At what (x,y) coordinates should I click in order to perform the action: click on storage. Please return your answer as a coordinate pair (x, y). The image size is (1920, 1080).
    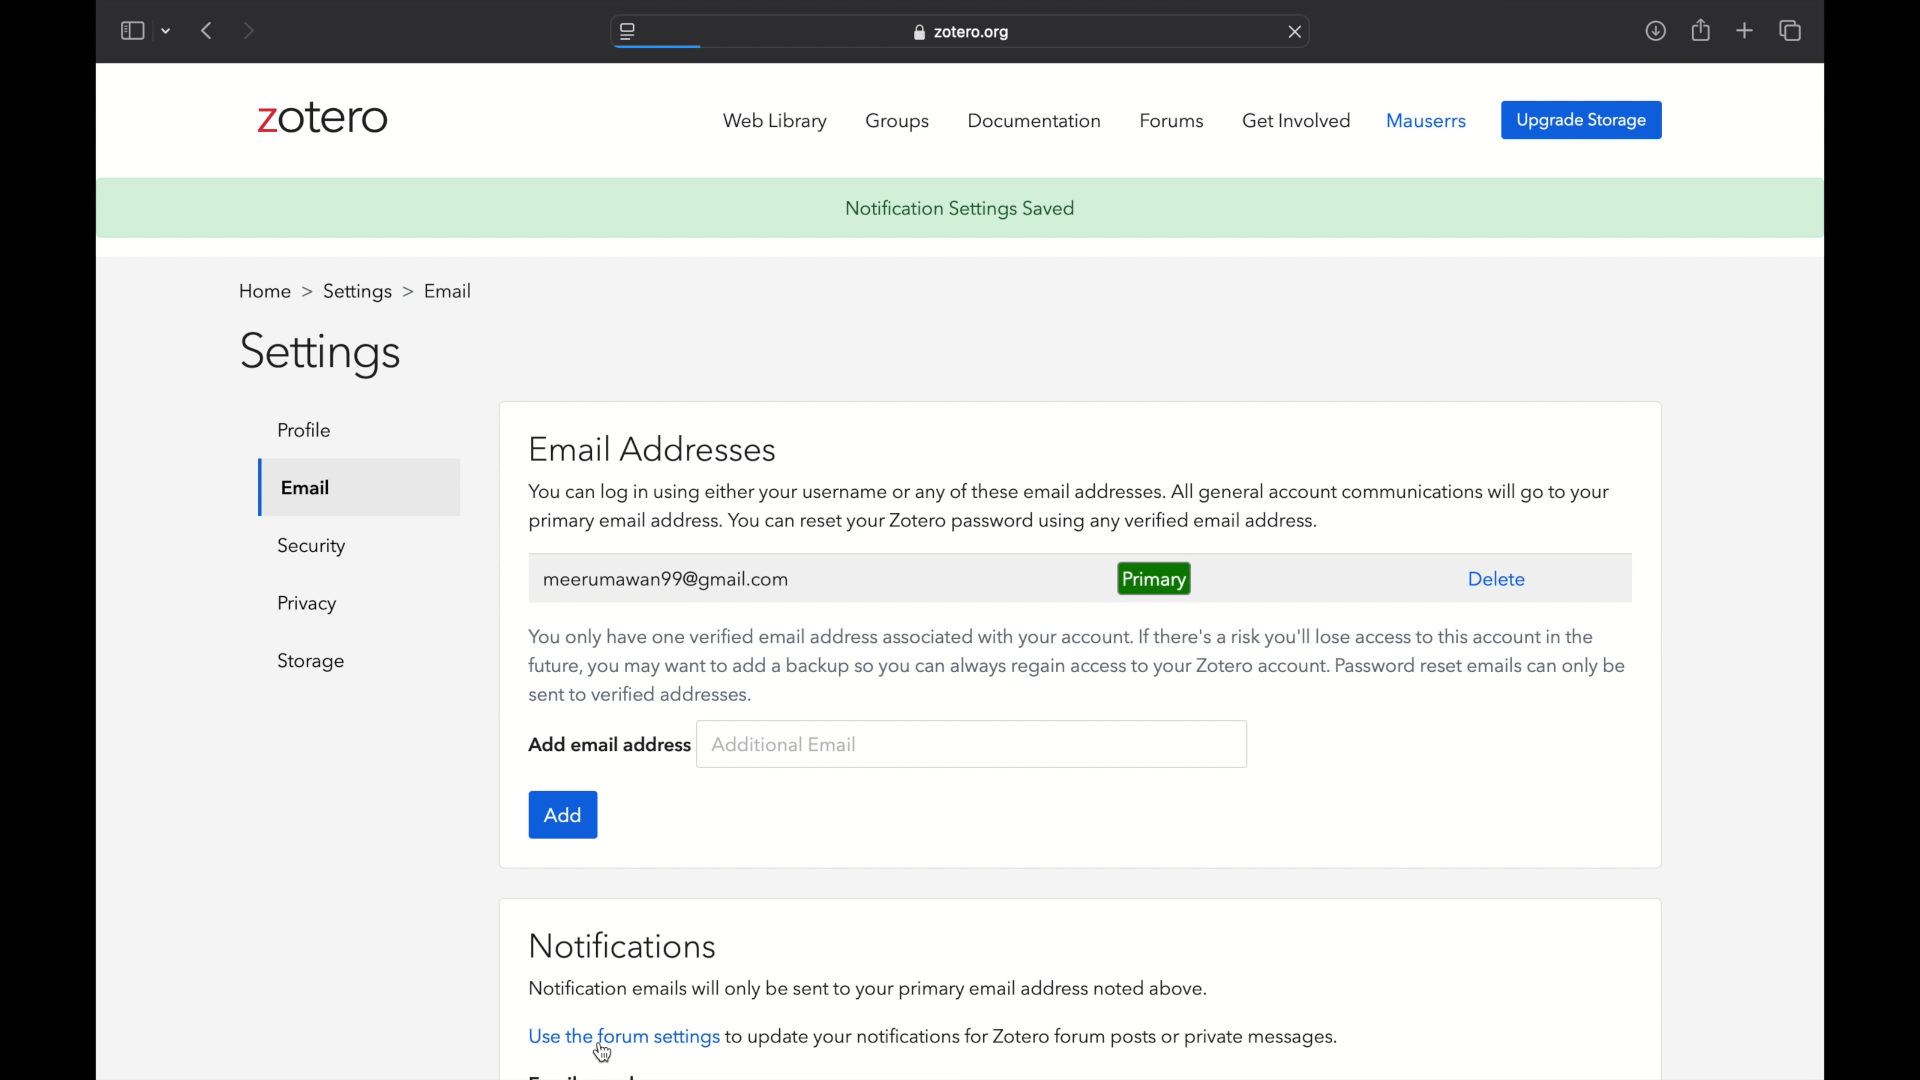
    Looking at the image, I should click on (310, 664).